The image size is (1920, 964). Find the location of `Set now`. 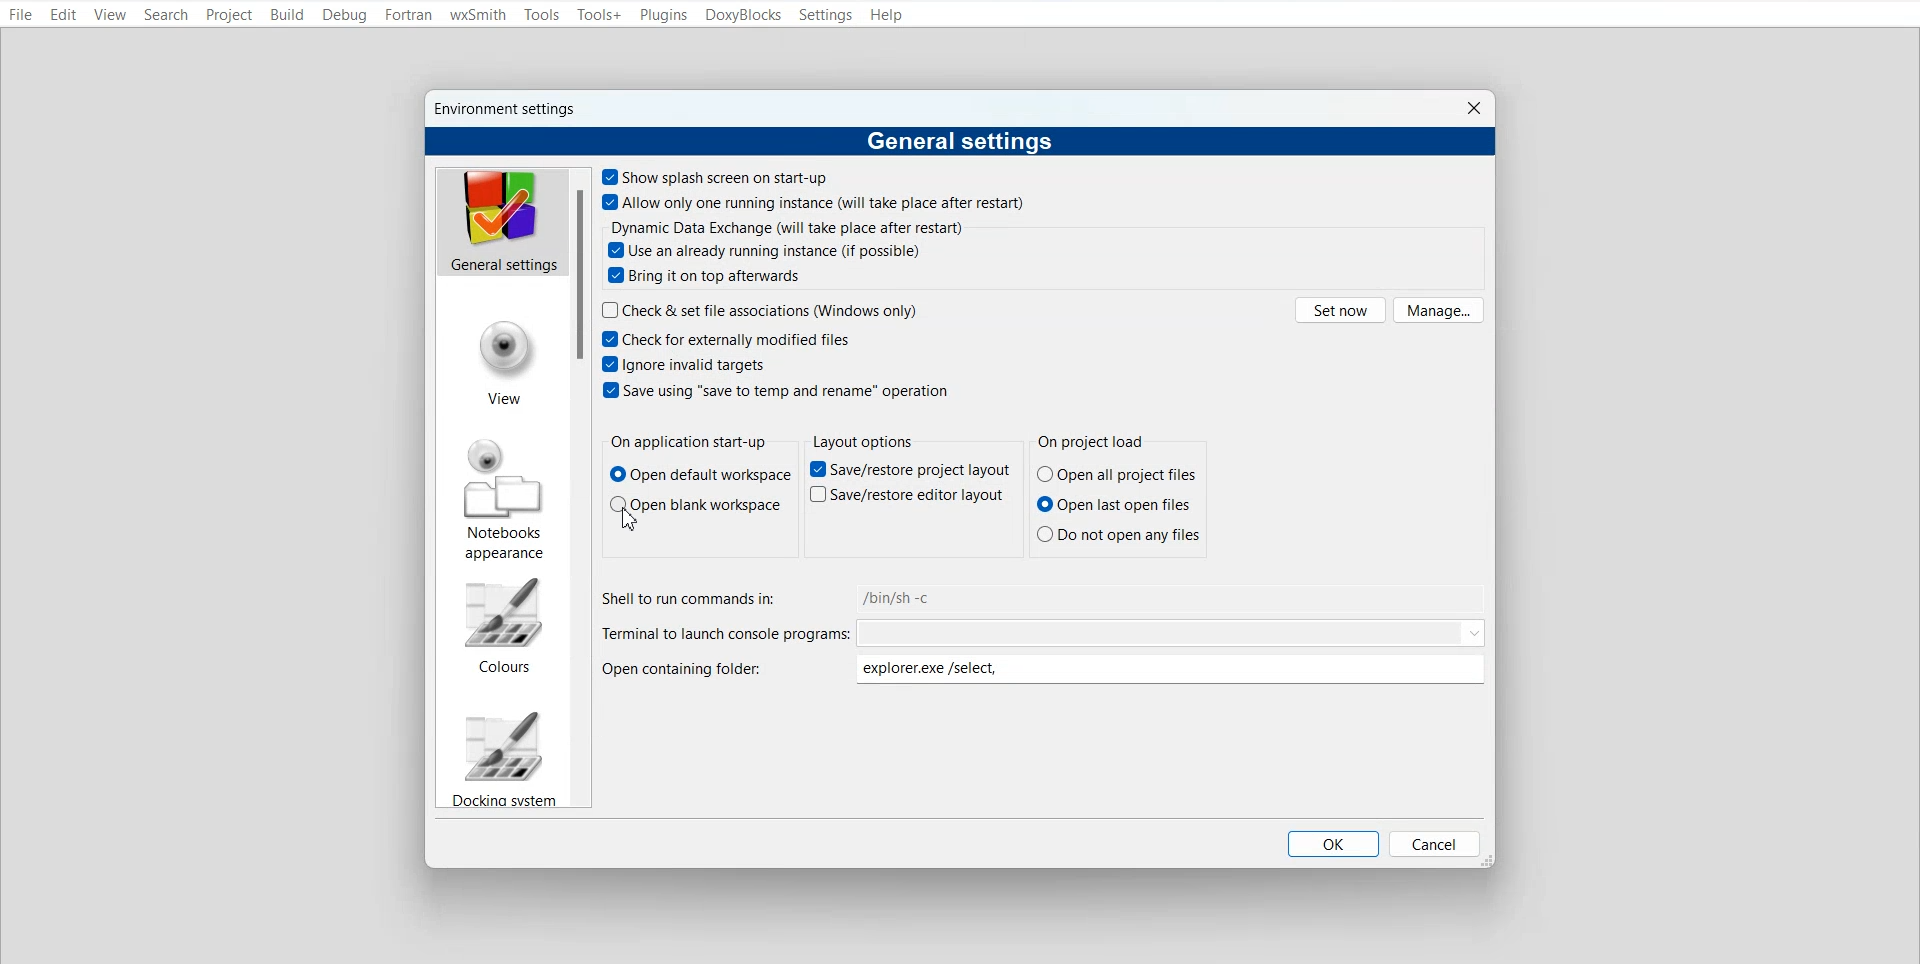

Set now is located at coordinates (1340, 309).